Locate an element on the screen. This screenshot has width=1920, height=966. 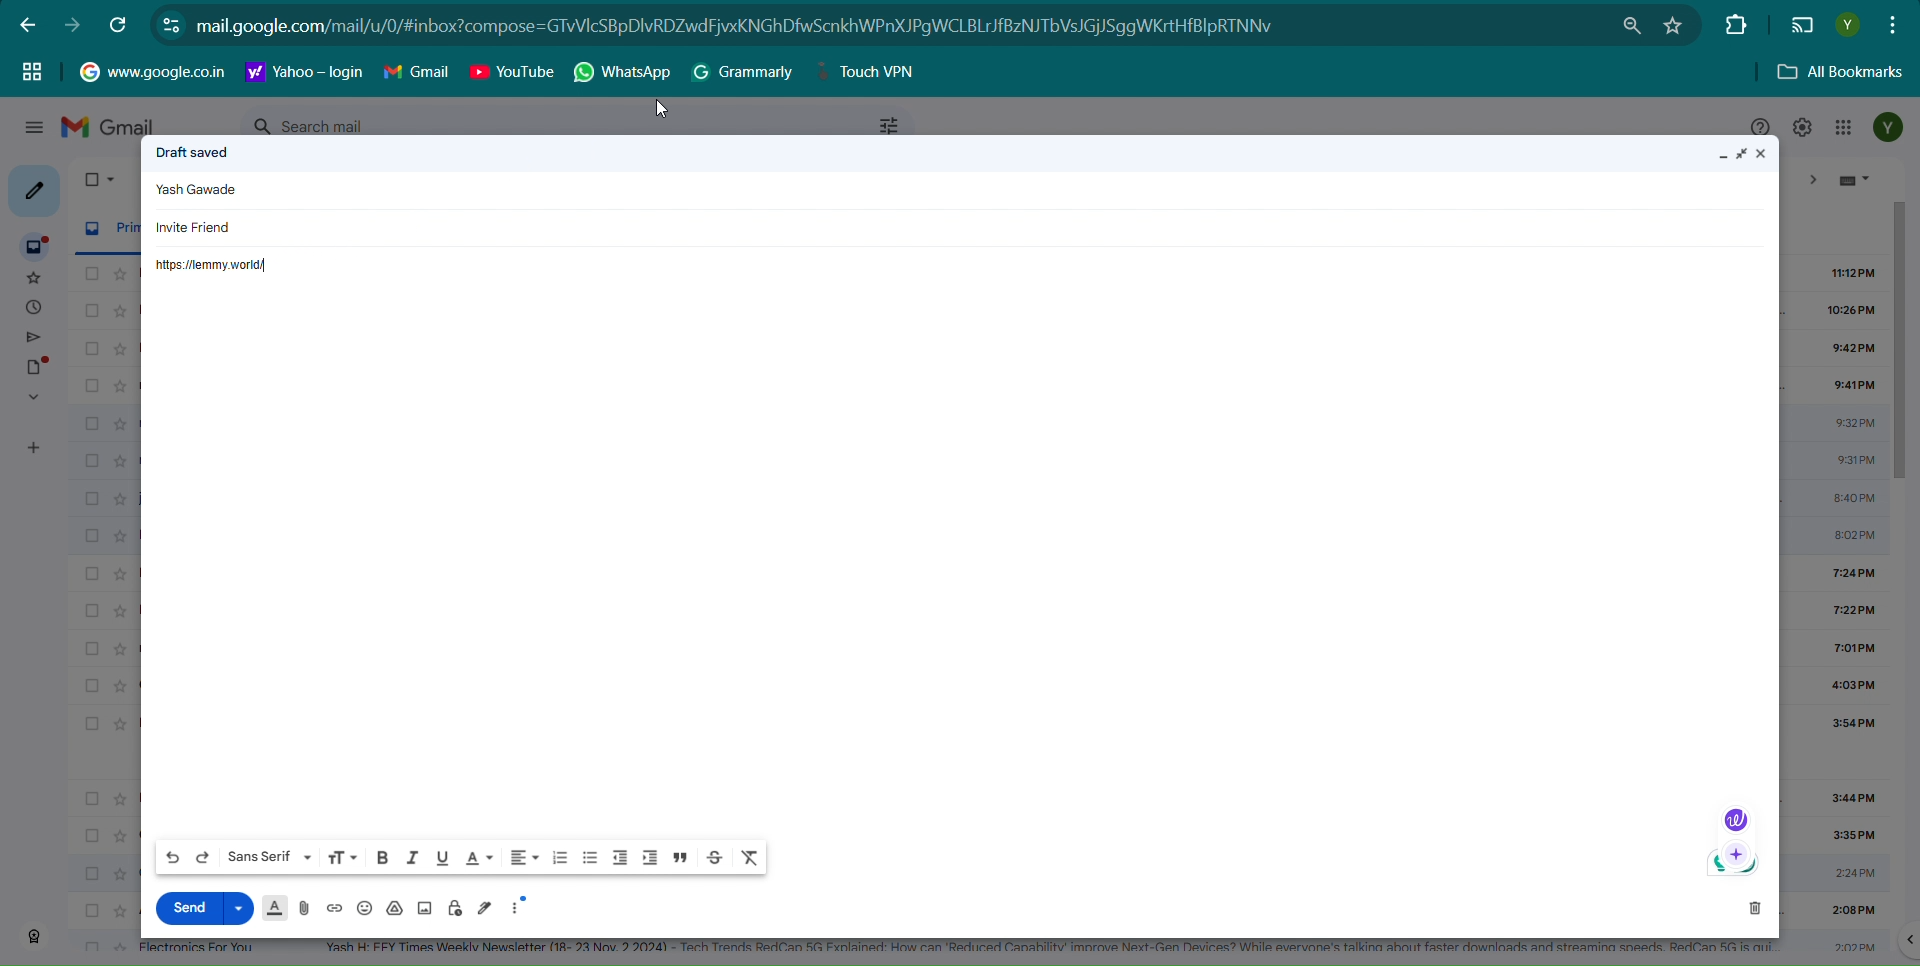
Touch VPN is located at coordinates (873, 72).